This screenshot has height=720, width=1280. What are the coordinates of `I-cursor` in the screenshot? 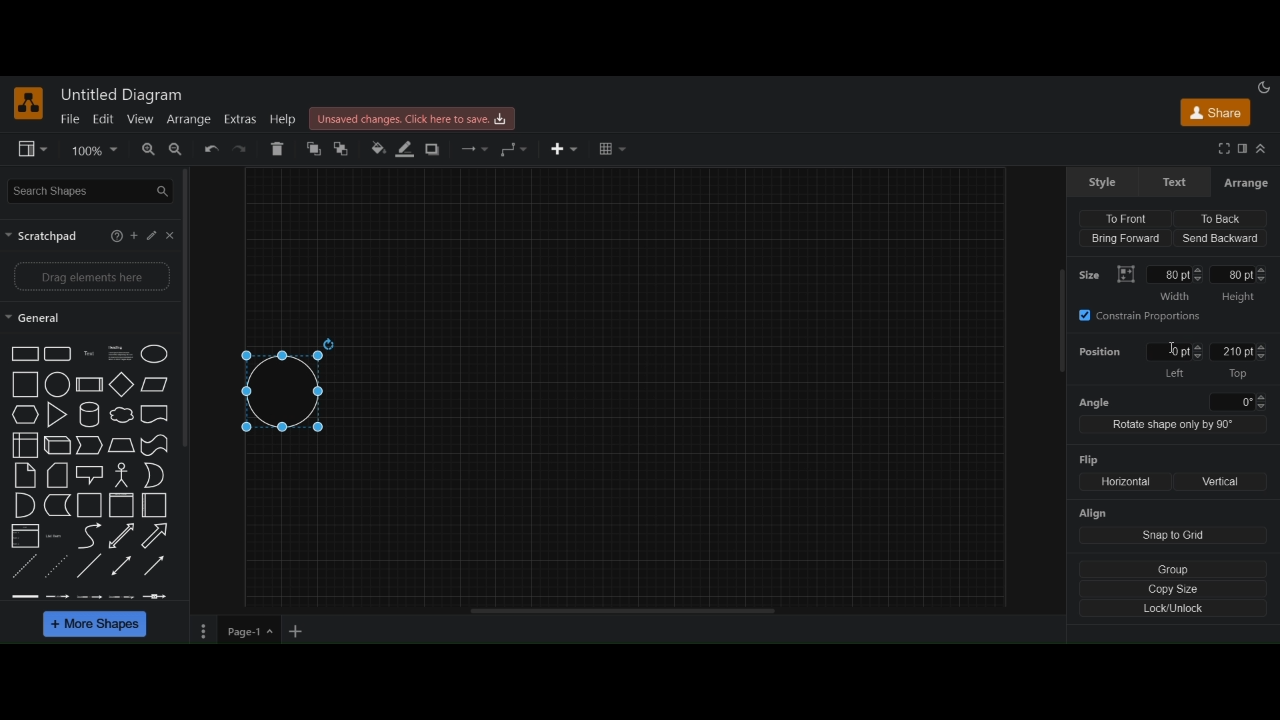 It's located at (1175, 352).